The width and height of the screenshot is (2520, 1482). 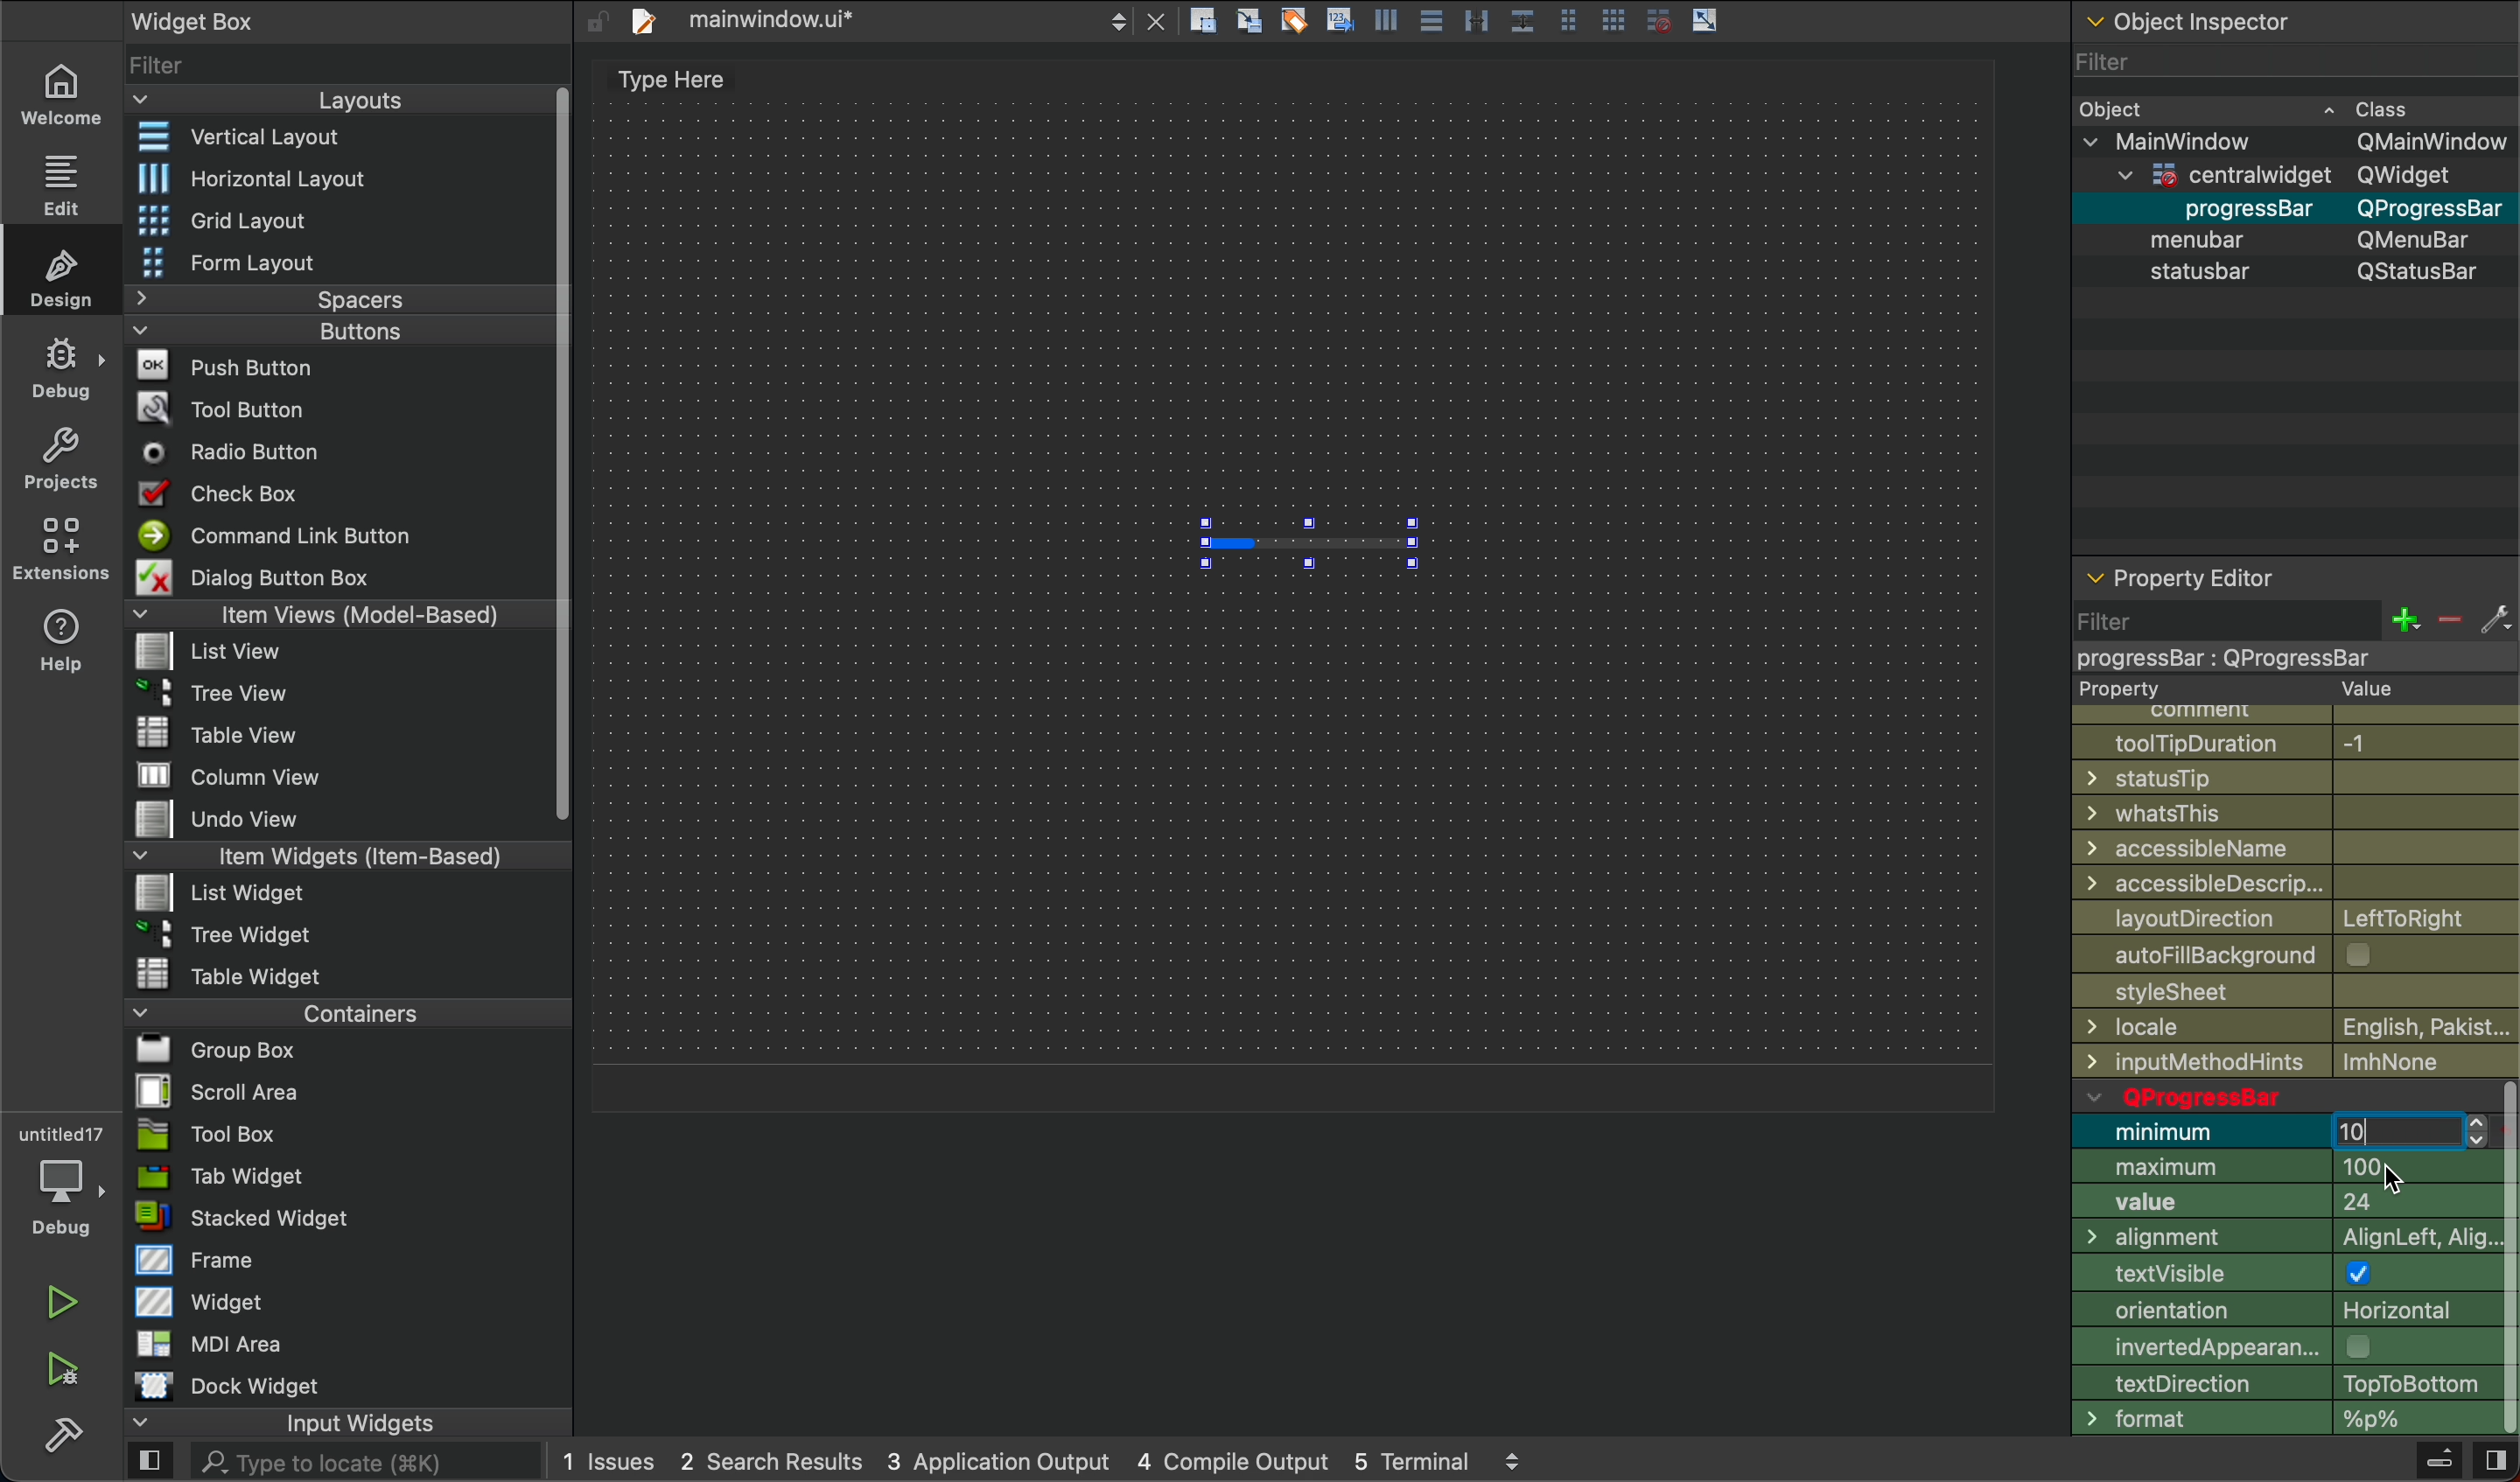 I want to click on Tab Widget, so click(x=215, y=1177).